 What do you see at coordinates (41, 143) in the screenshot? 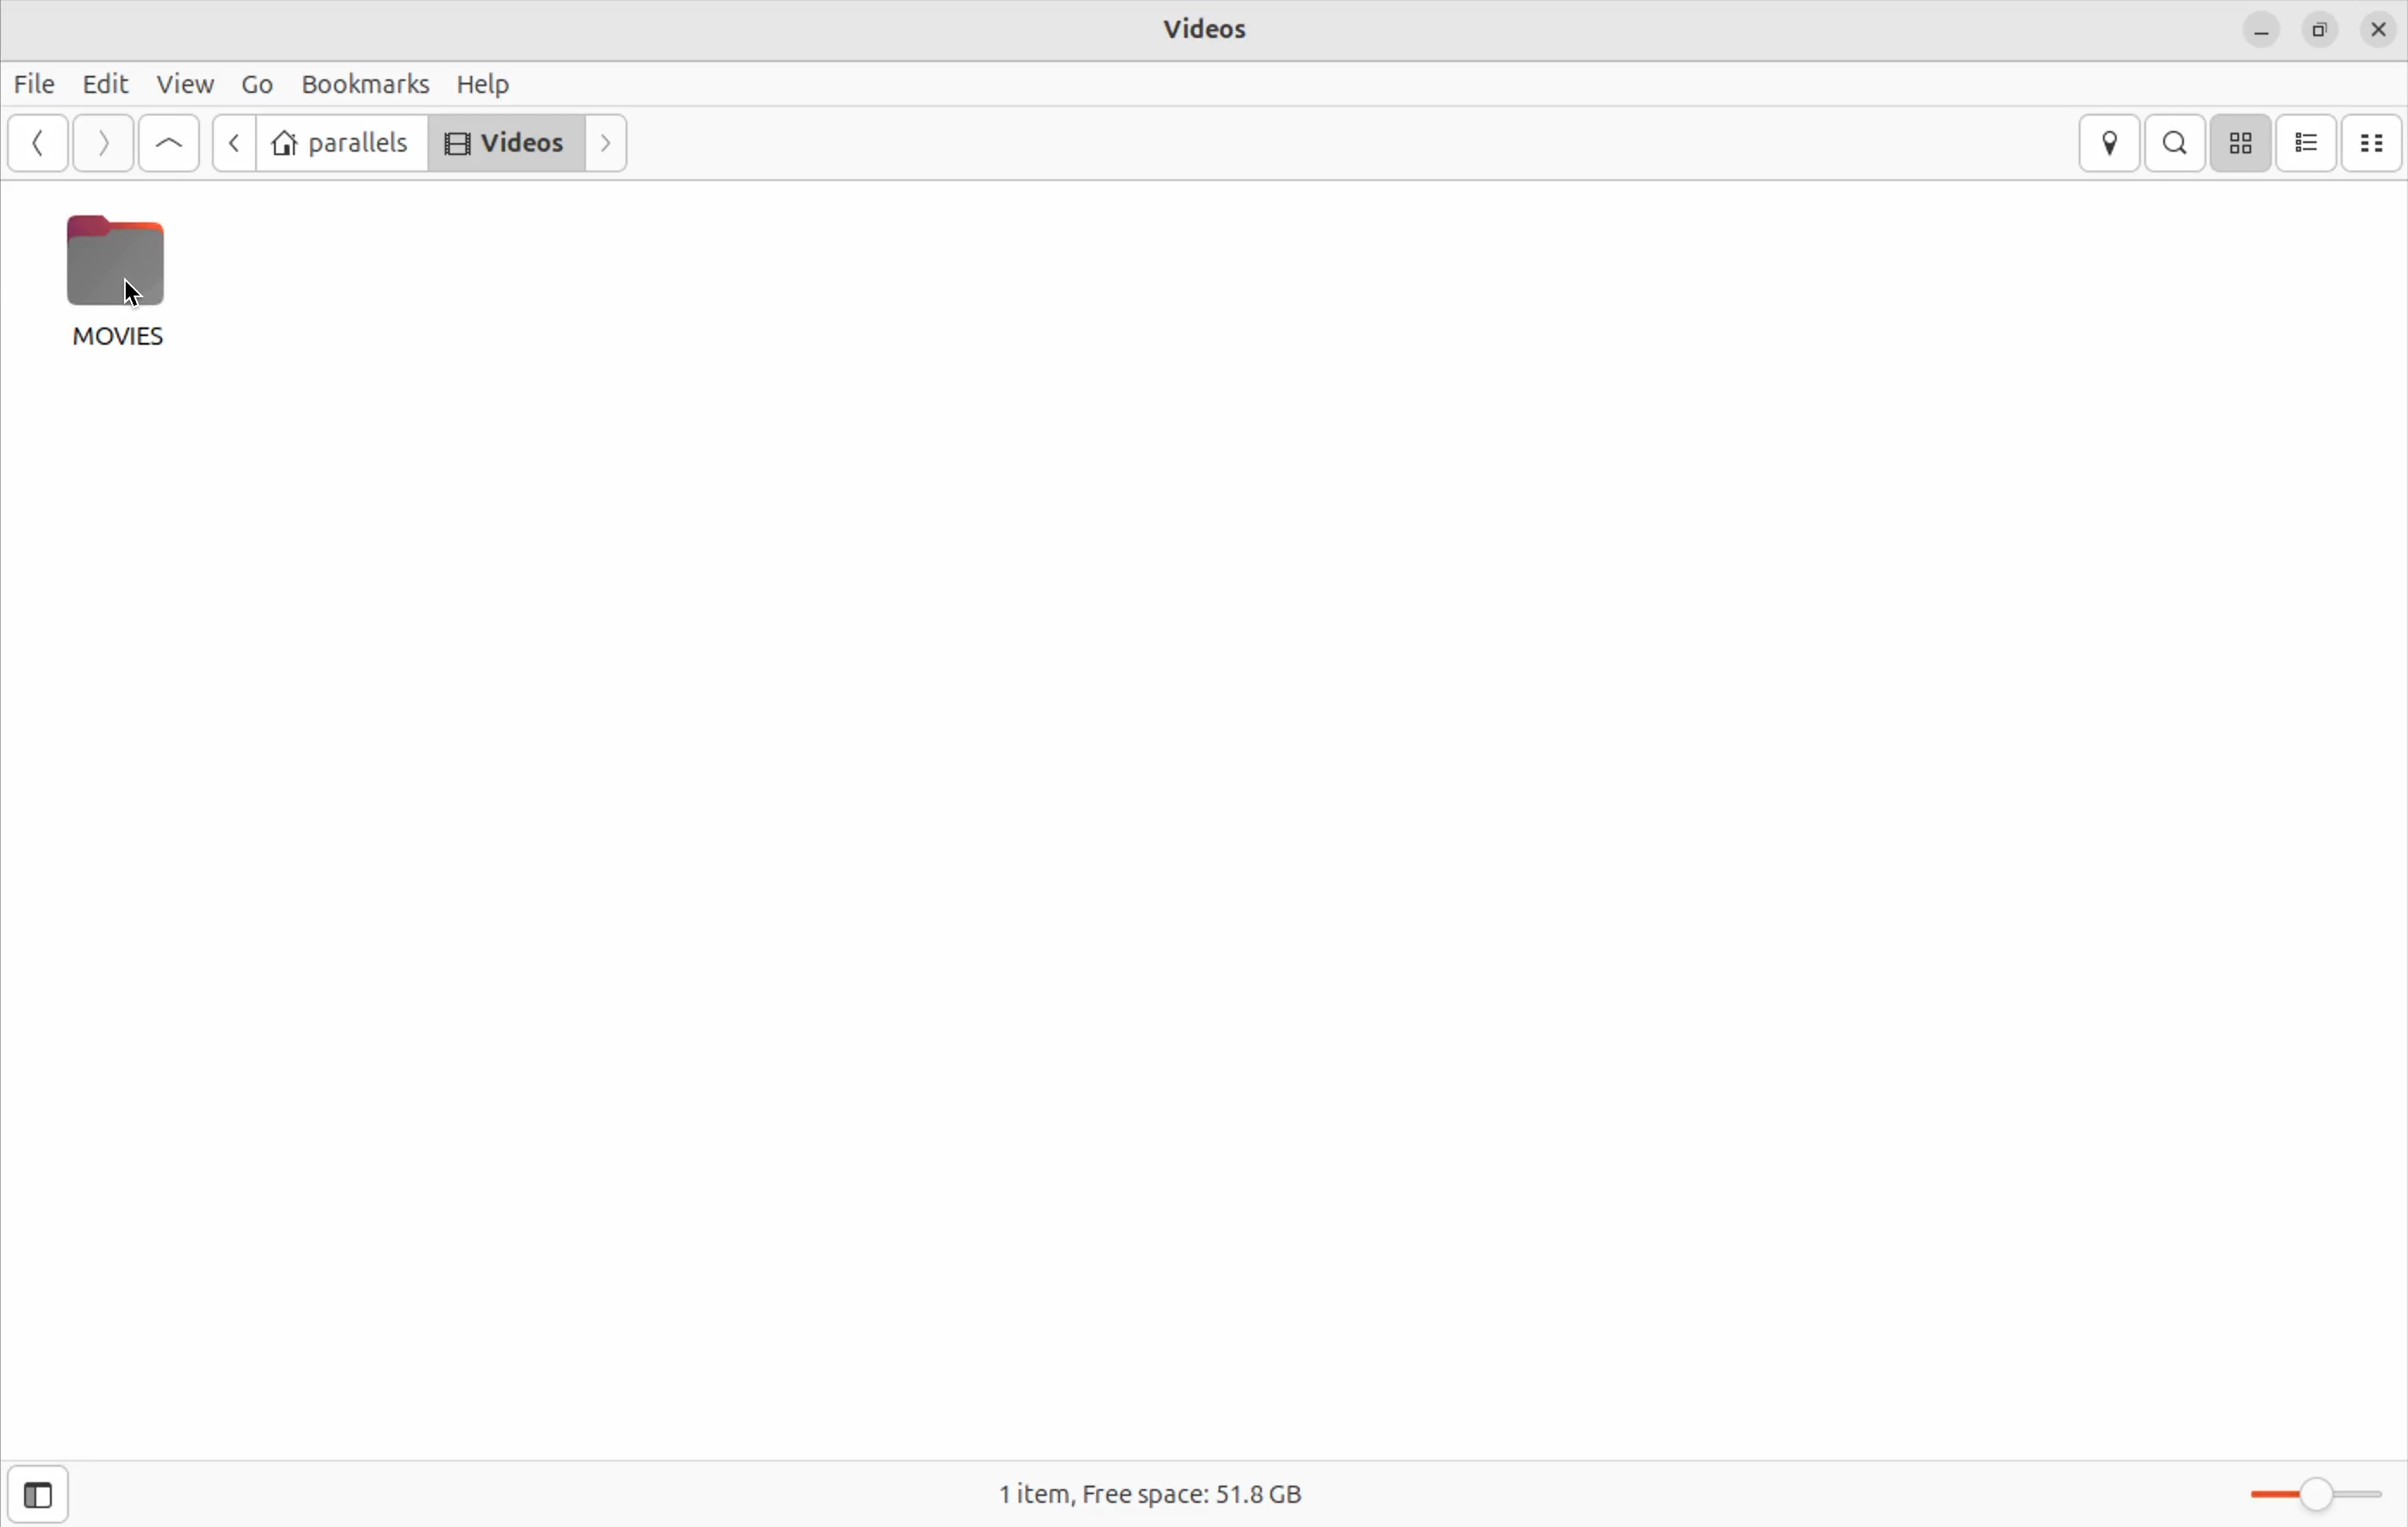
I see `back ` at bounding box center [41, 143].